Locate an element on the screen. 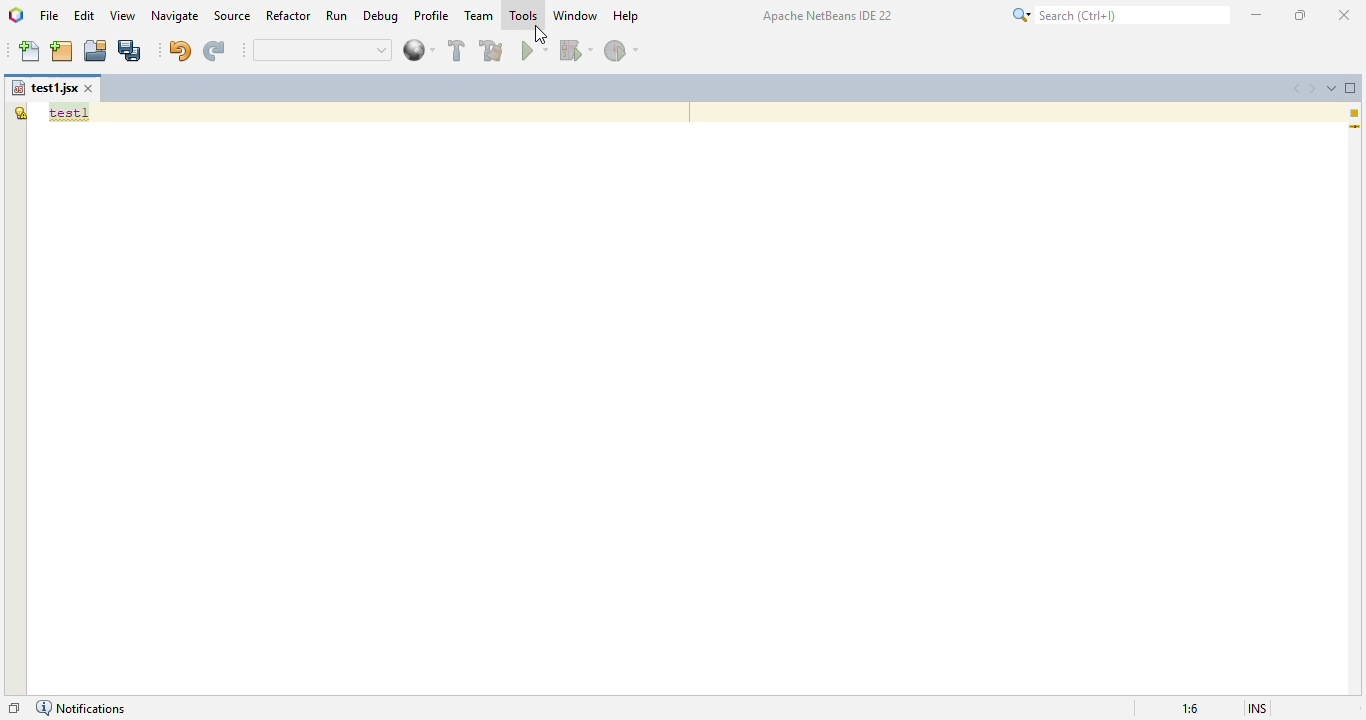 The width and height of the screenshot is (1366, 720). refactor is located at coordinates (289, 16).